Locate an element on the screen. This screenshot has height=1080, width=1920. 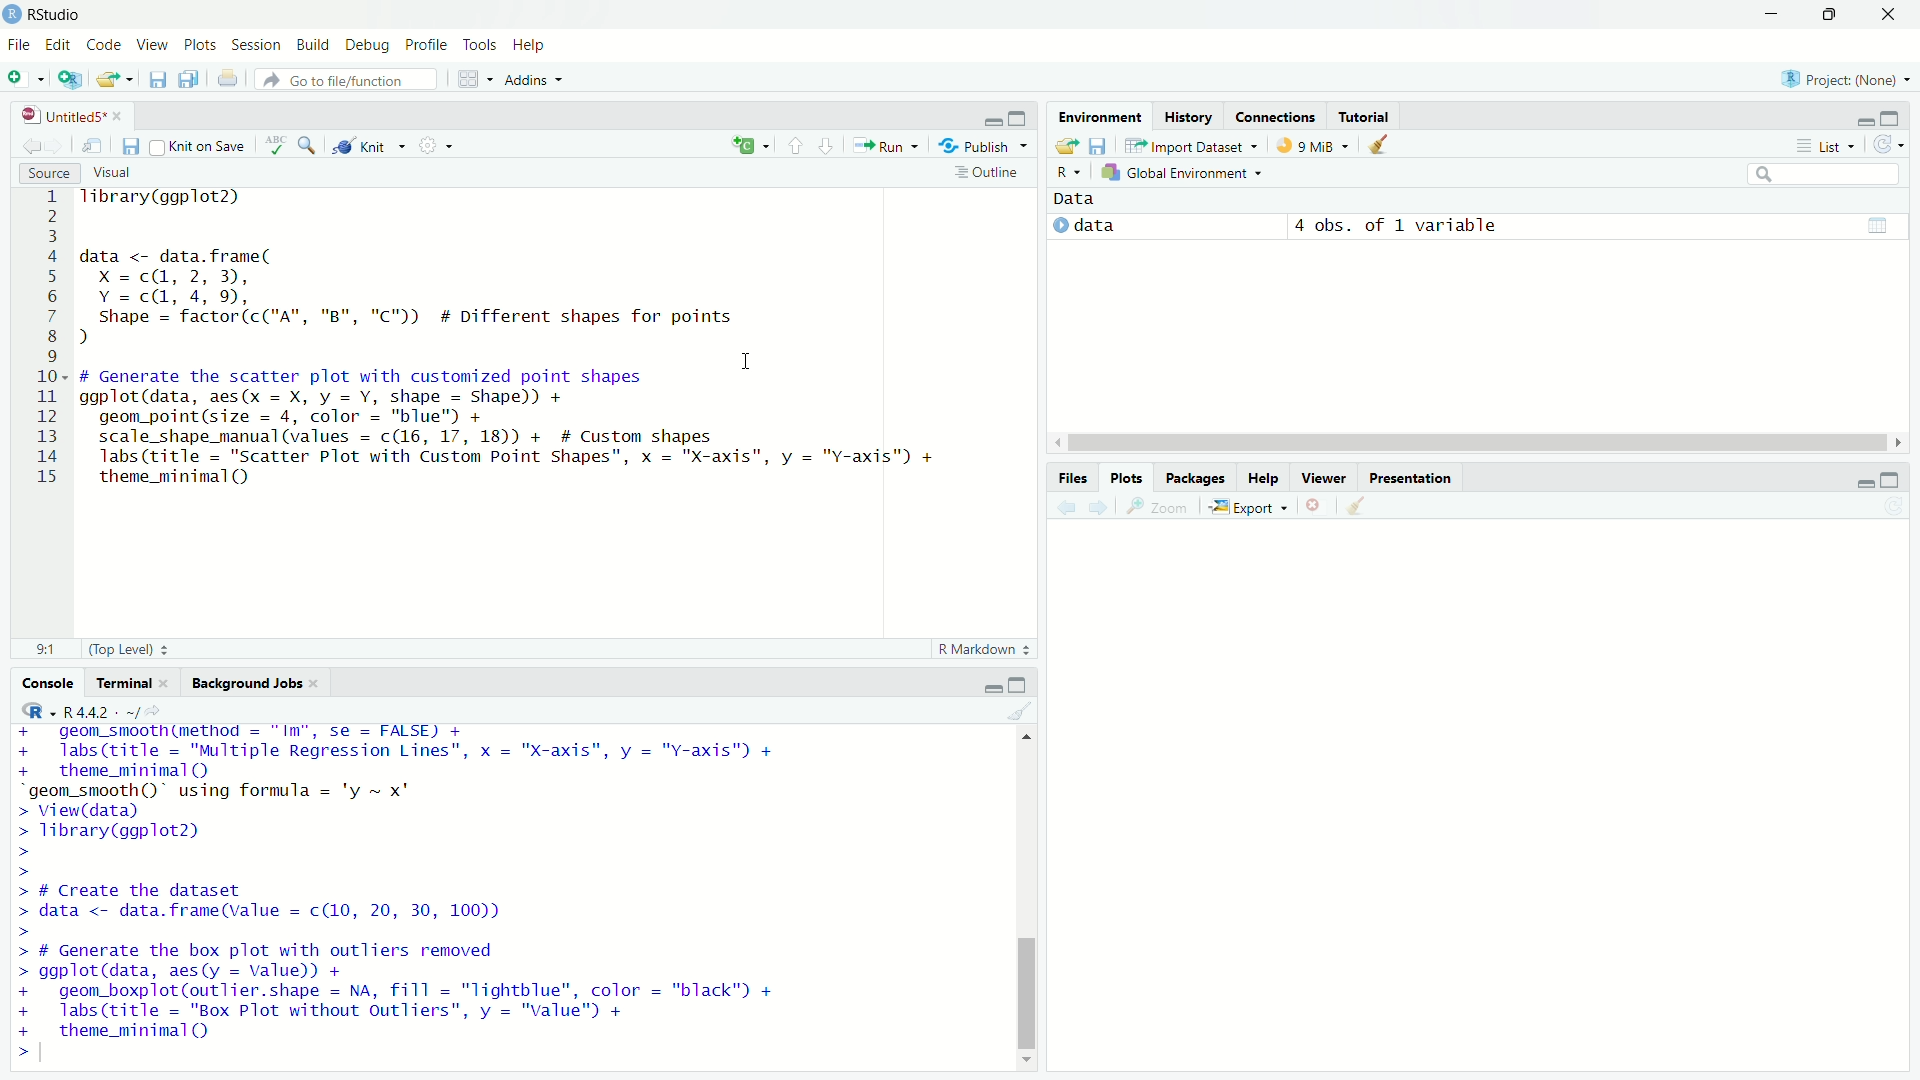
New file is located at coordinates (25, 79).